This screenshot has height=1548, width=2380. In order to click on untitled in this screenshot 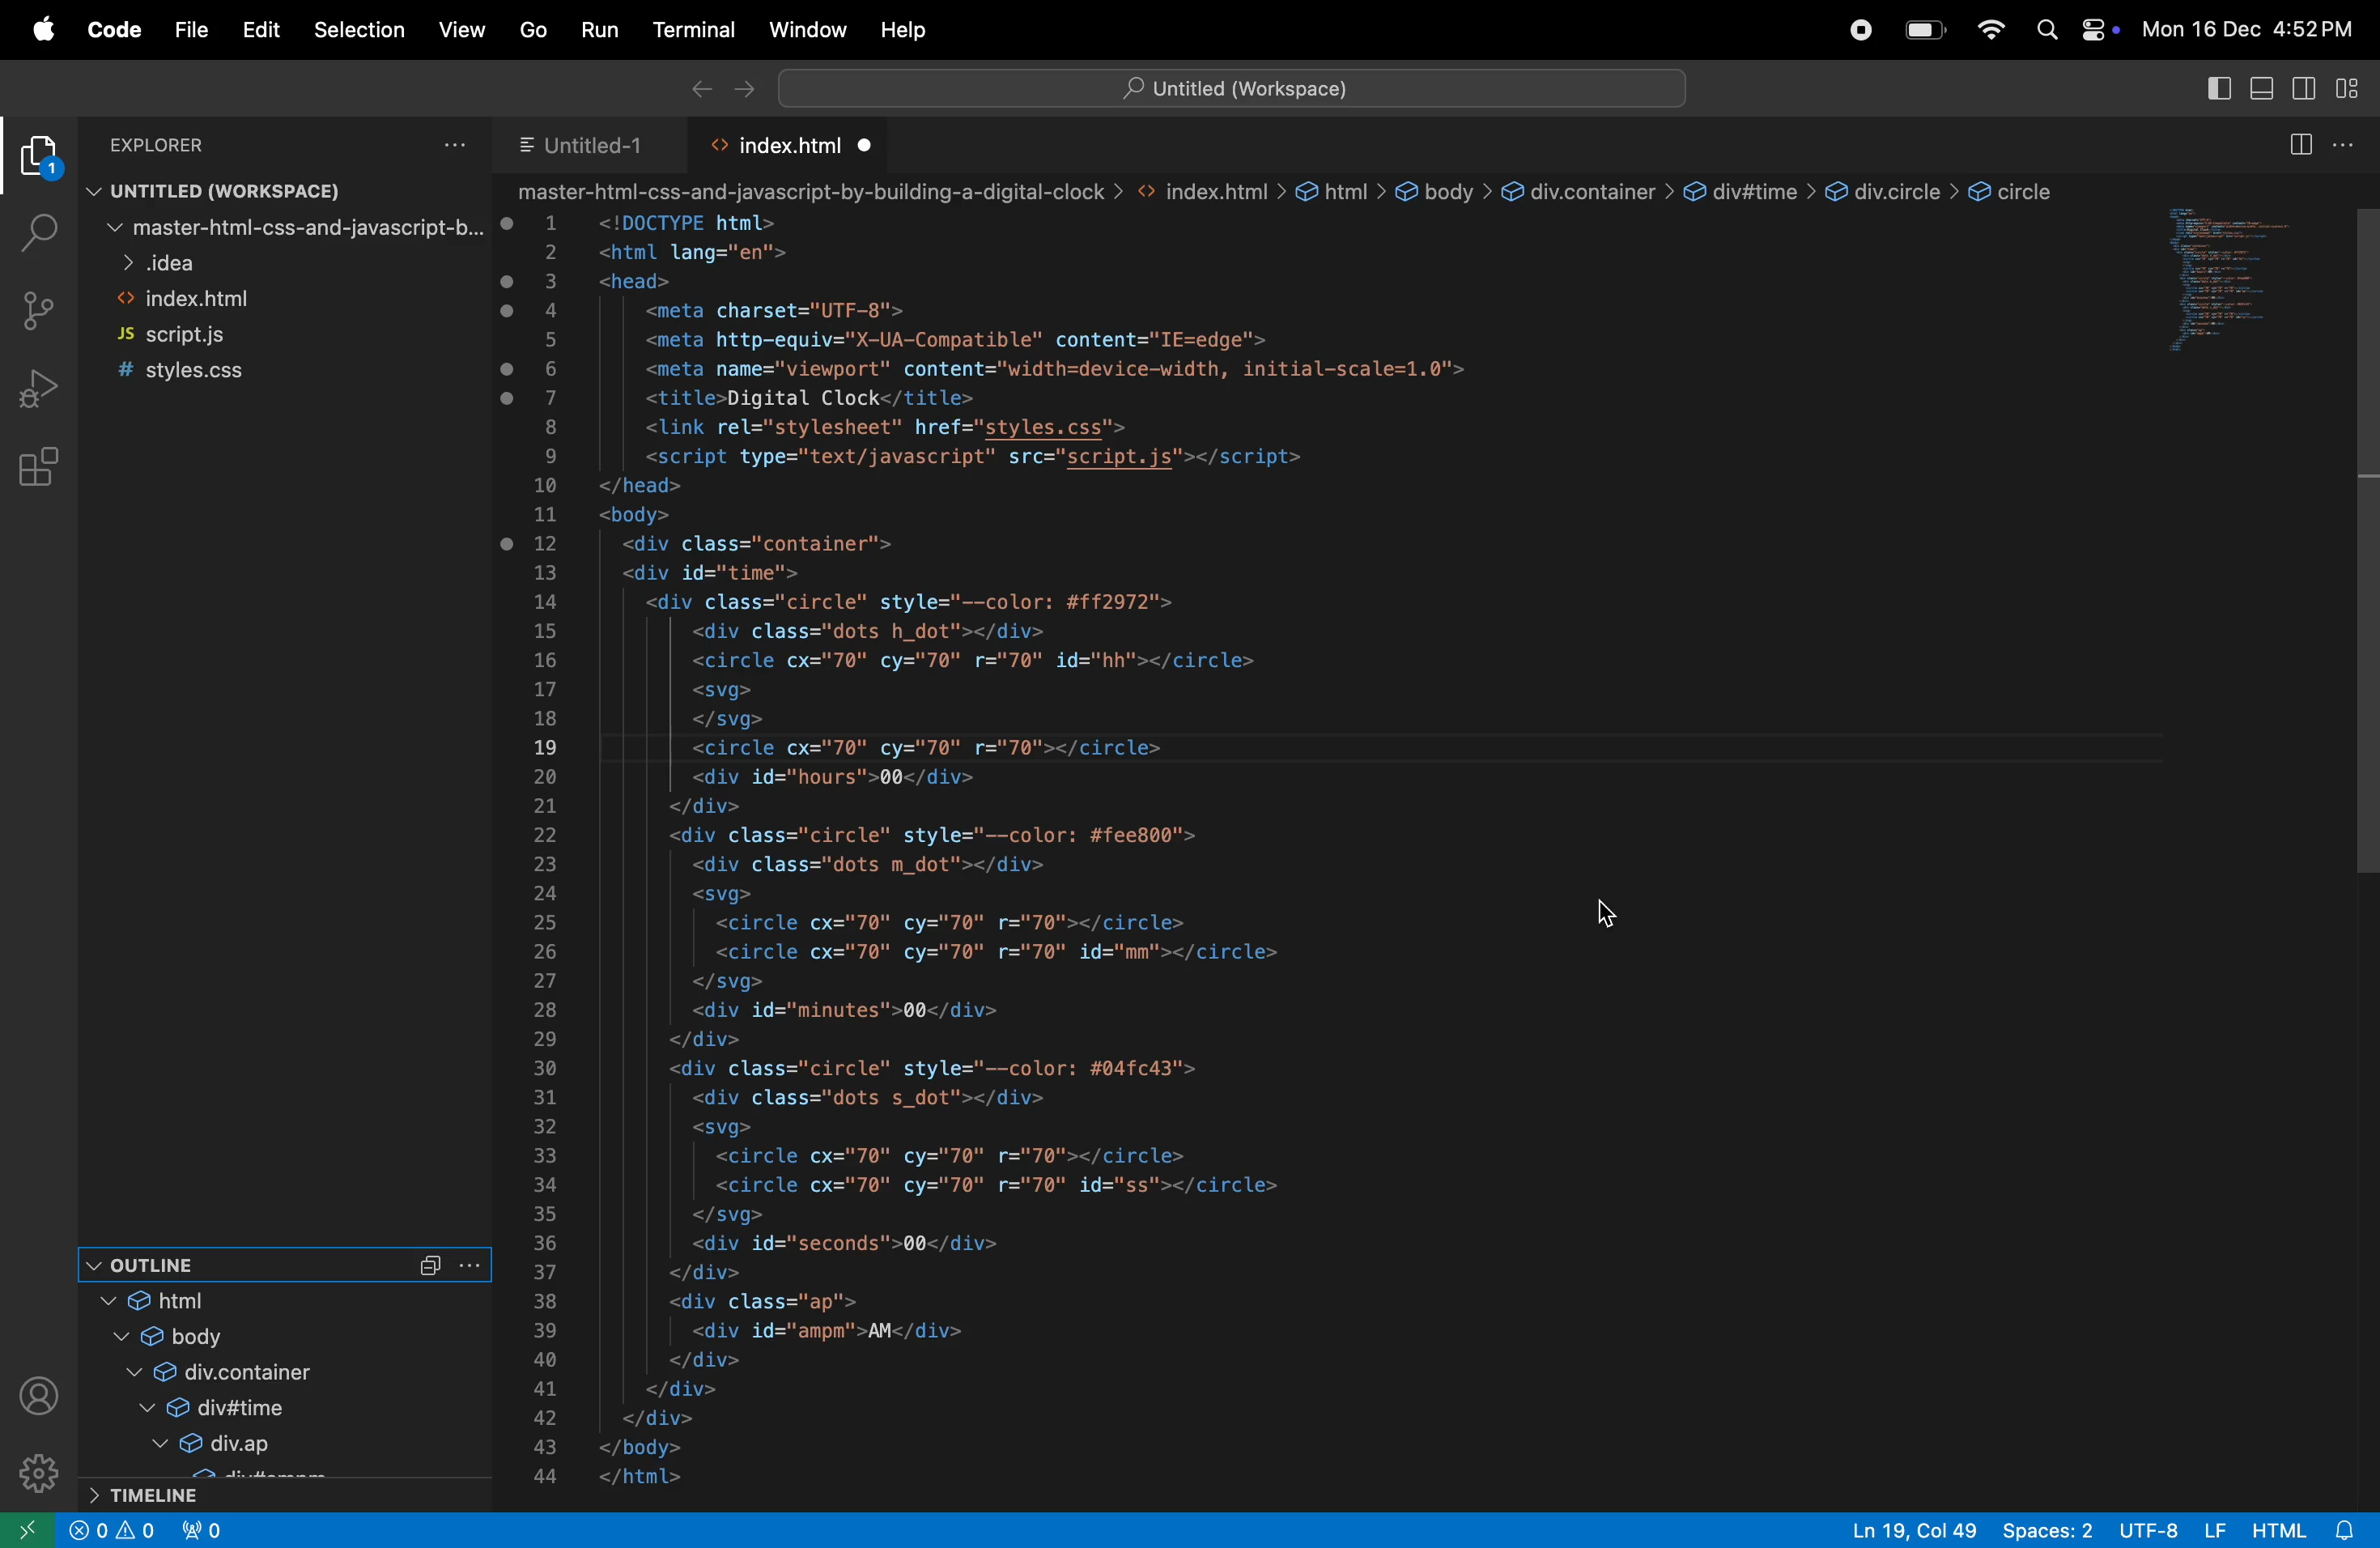, I will do `click(593, 149)`.